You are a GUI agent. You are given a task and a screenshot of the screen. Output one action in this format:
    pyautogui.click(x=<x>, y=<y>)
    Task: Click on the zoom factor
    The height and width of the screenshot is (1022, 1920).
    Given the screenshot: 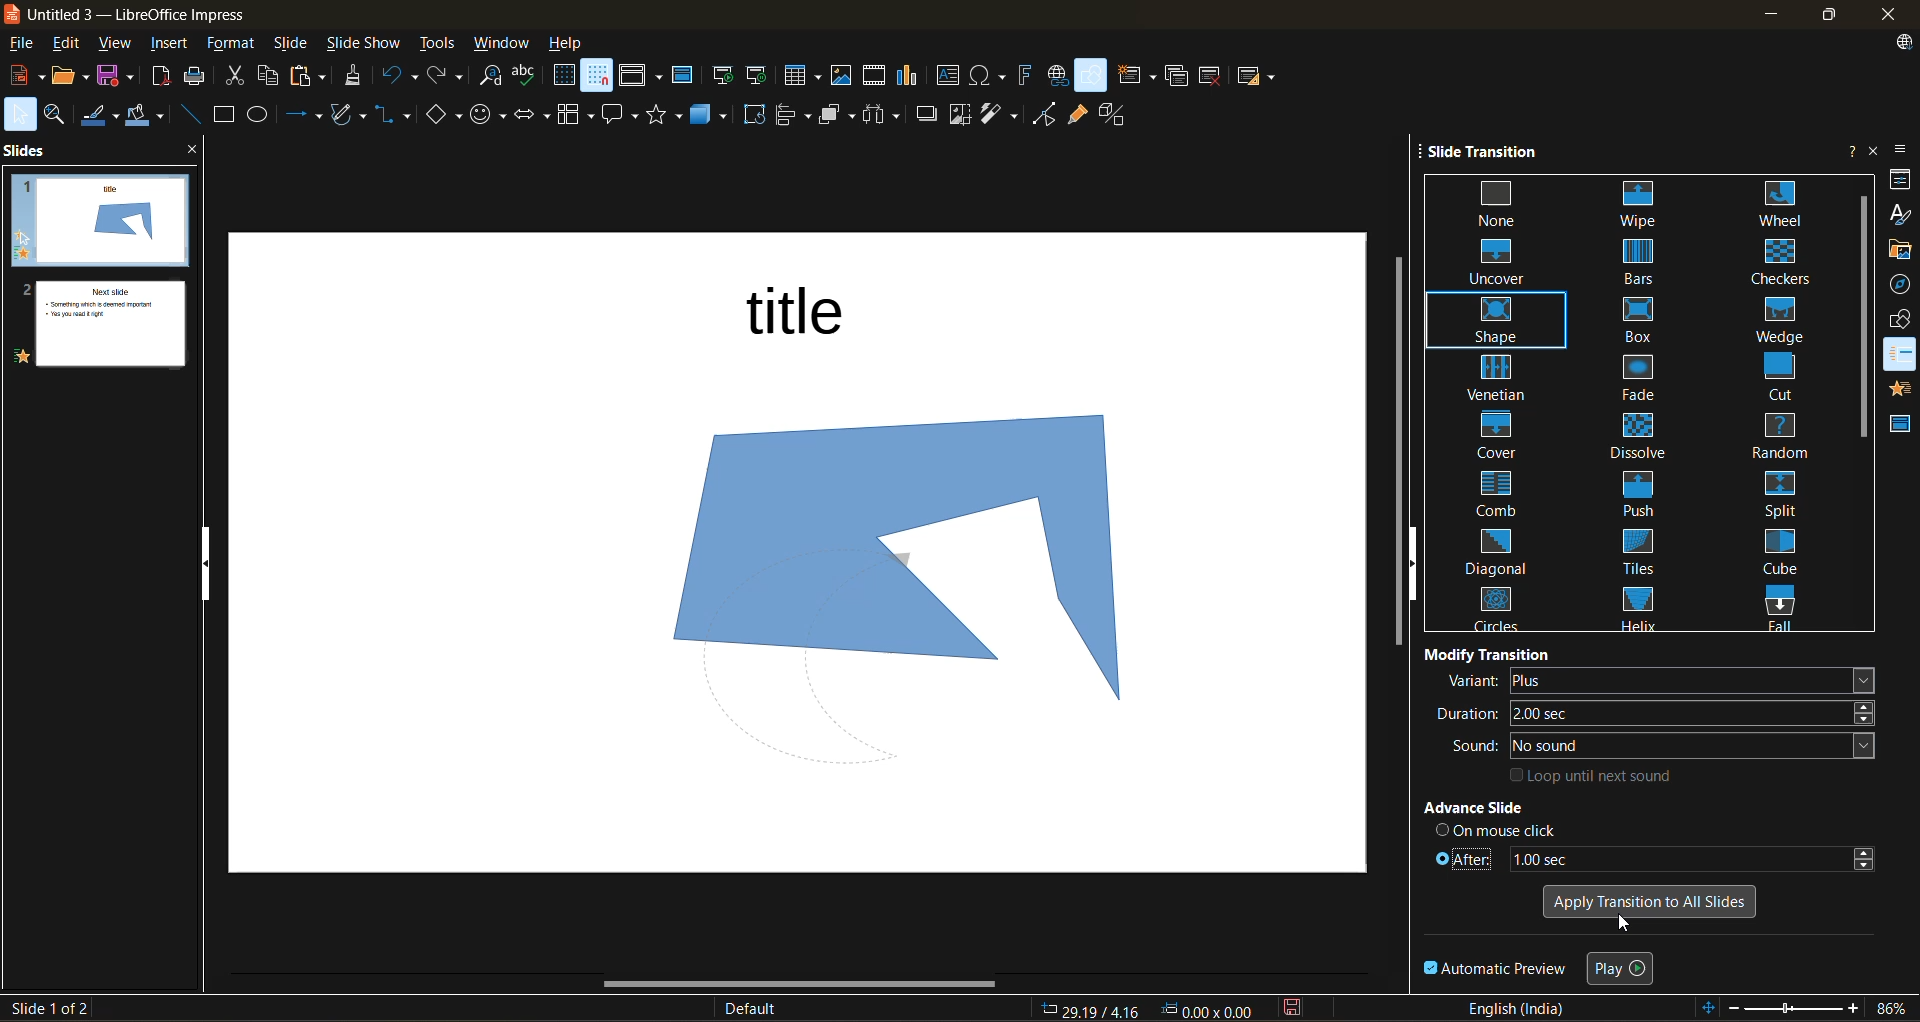 What is the action you would take?
    pyautogui.click(x=1889, y=1007)
    